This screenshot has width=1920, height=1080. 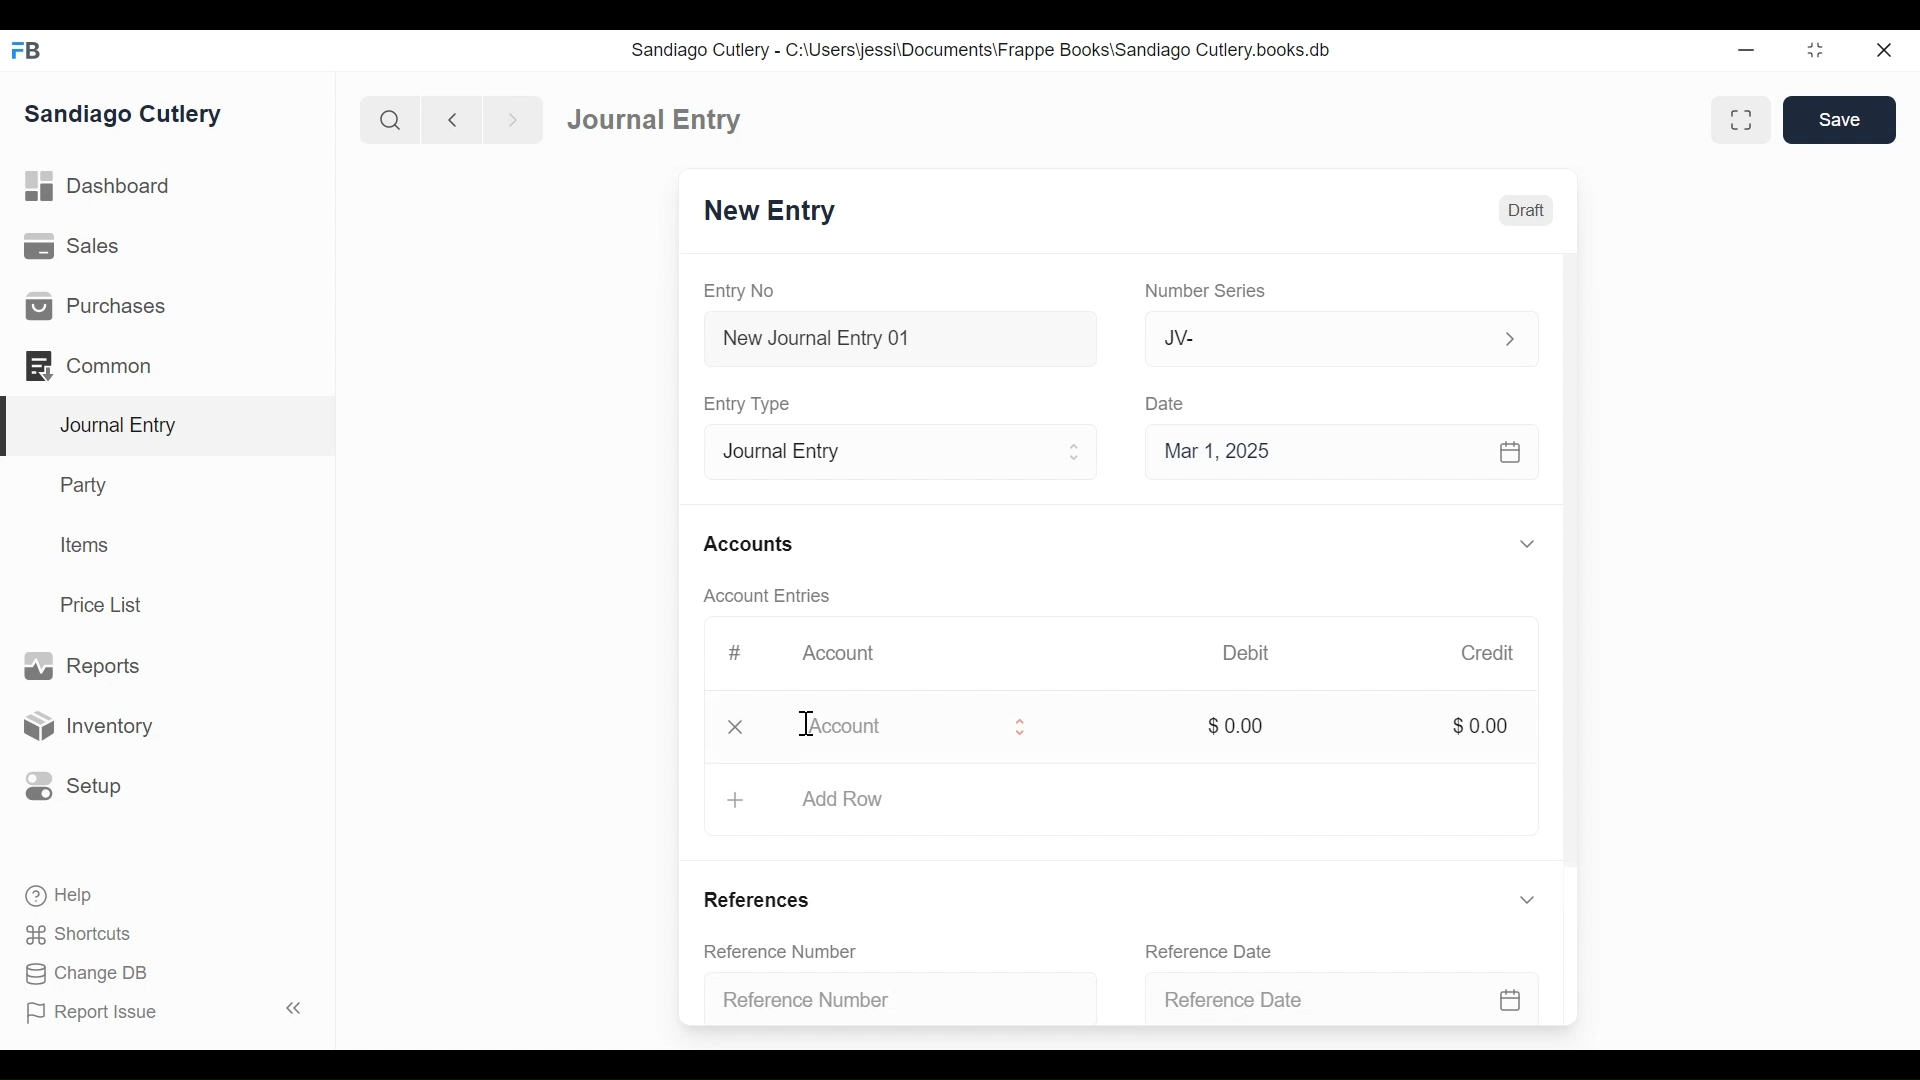 I want to click on Change DB, so click(x=78, y=975).